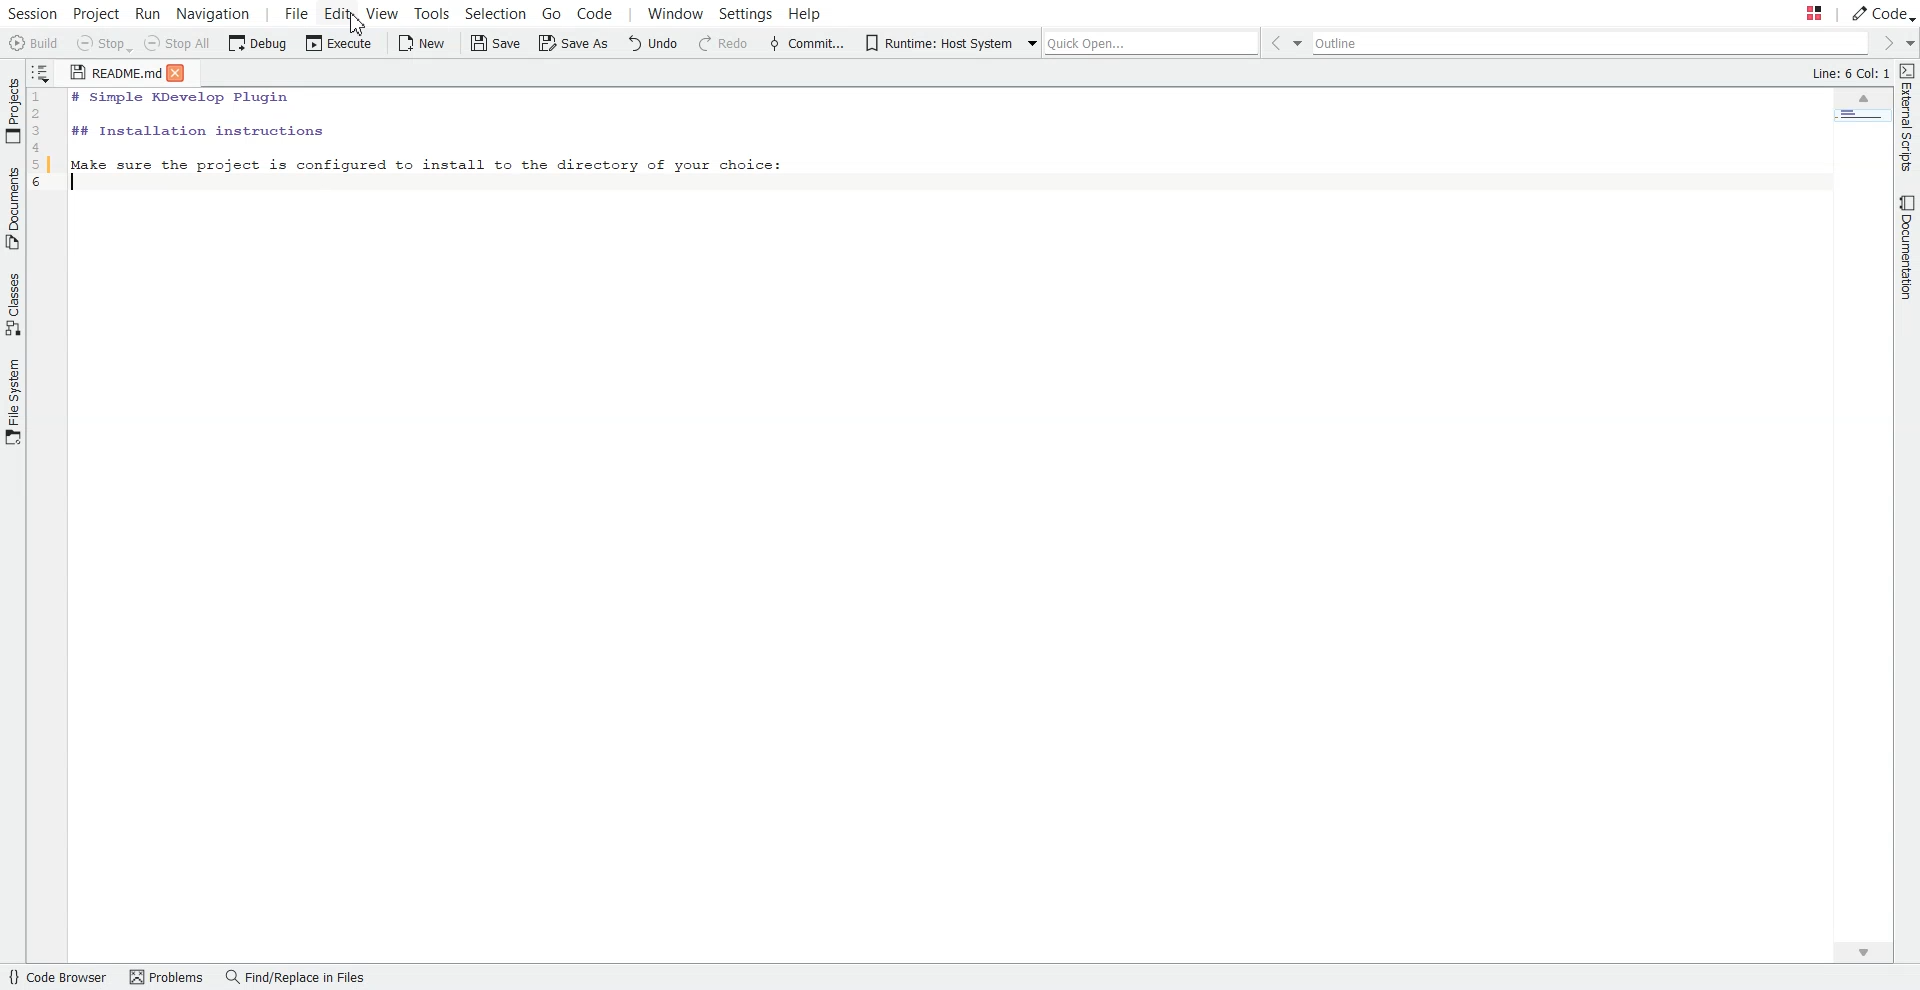 The height and width of the screenshot is (990, 1920). I want to click on Documents, so click(12, 208).